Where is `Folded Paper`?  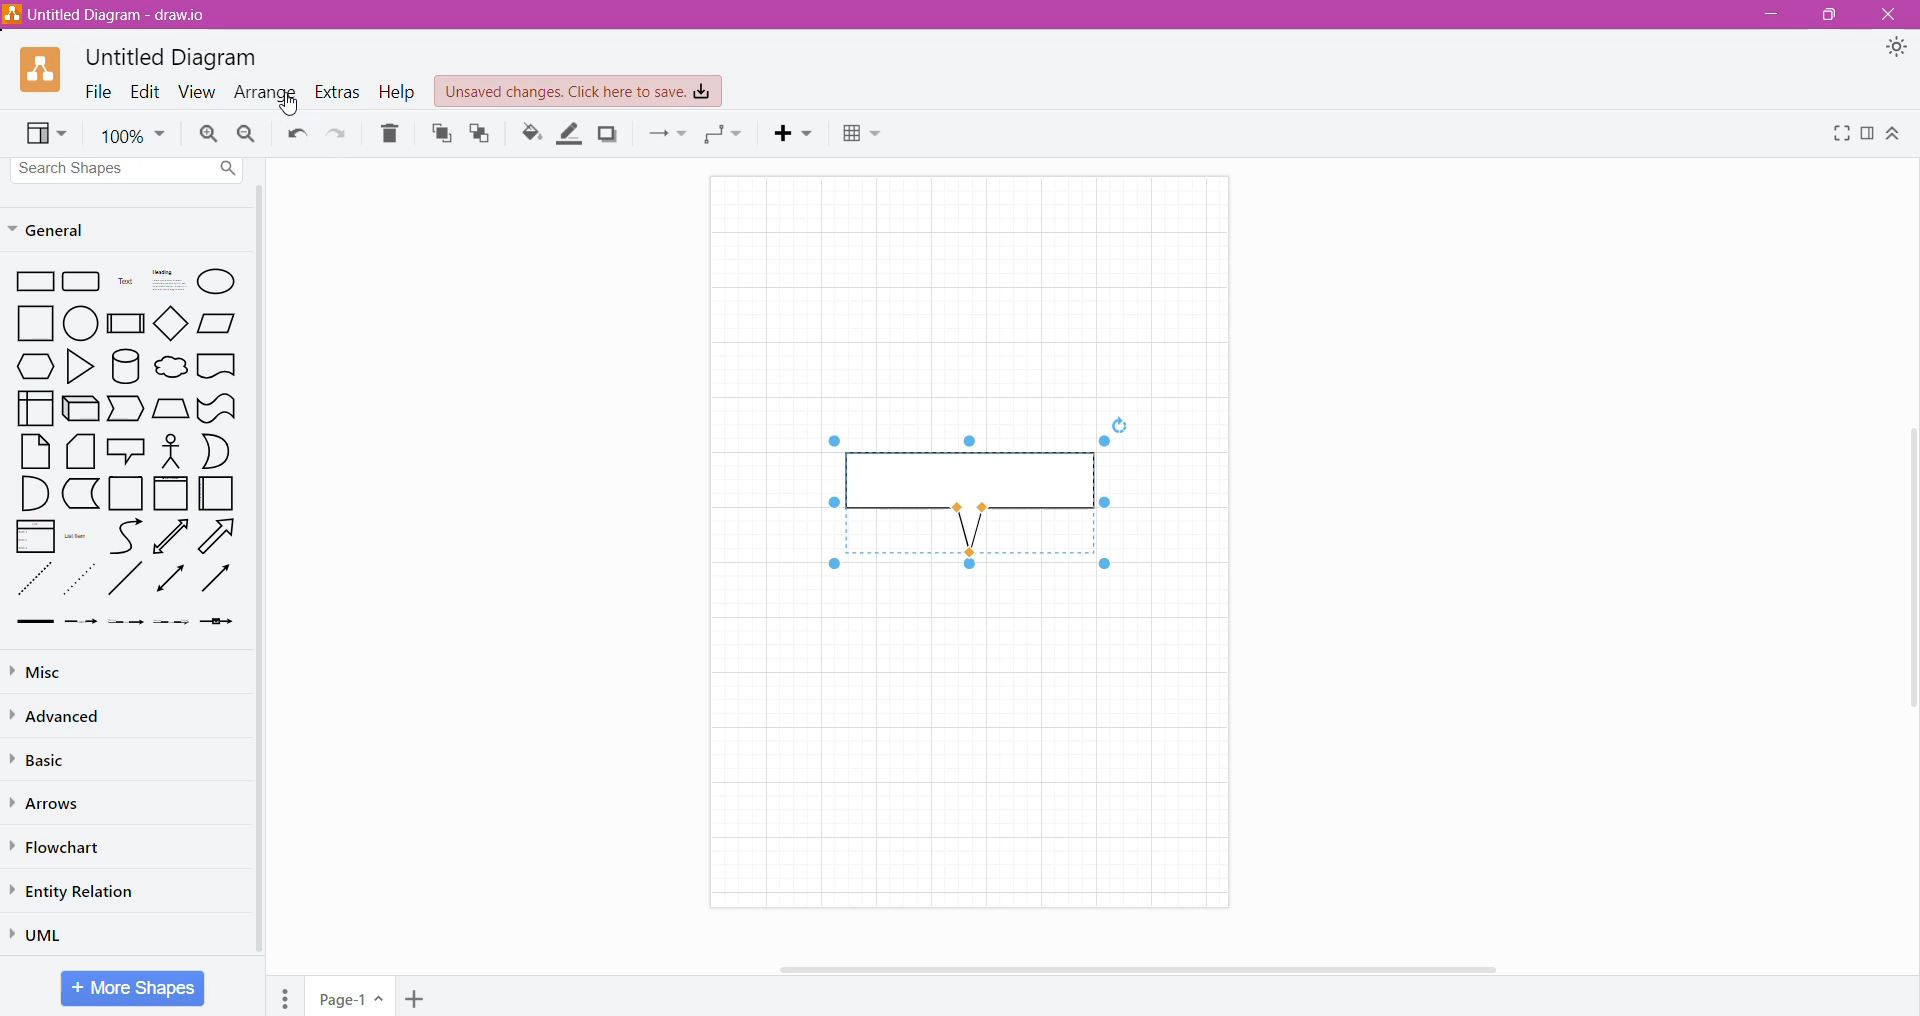
Folded Paper is located at coordinates (220, 493).